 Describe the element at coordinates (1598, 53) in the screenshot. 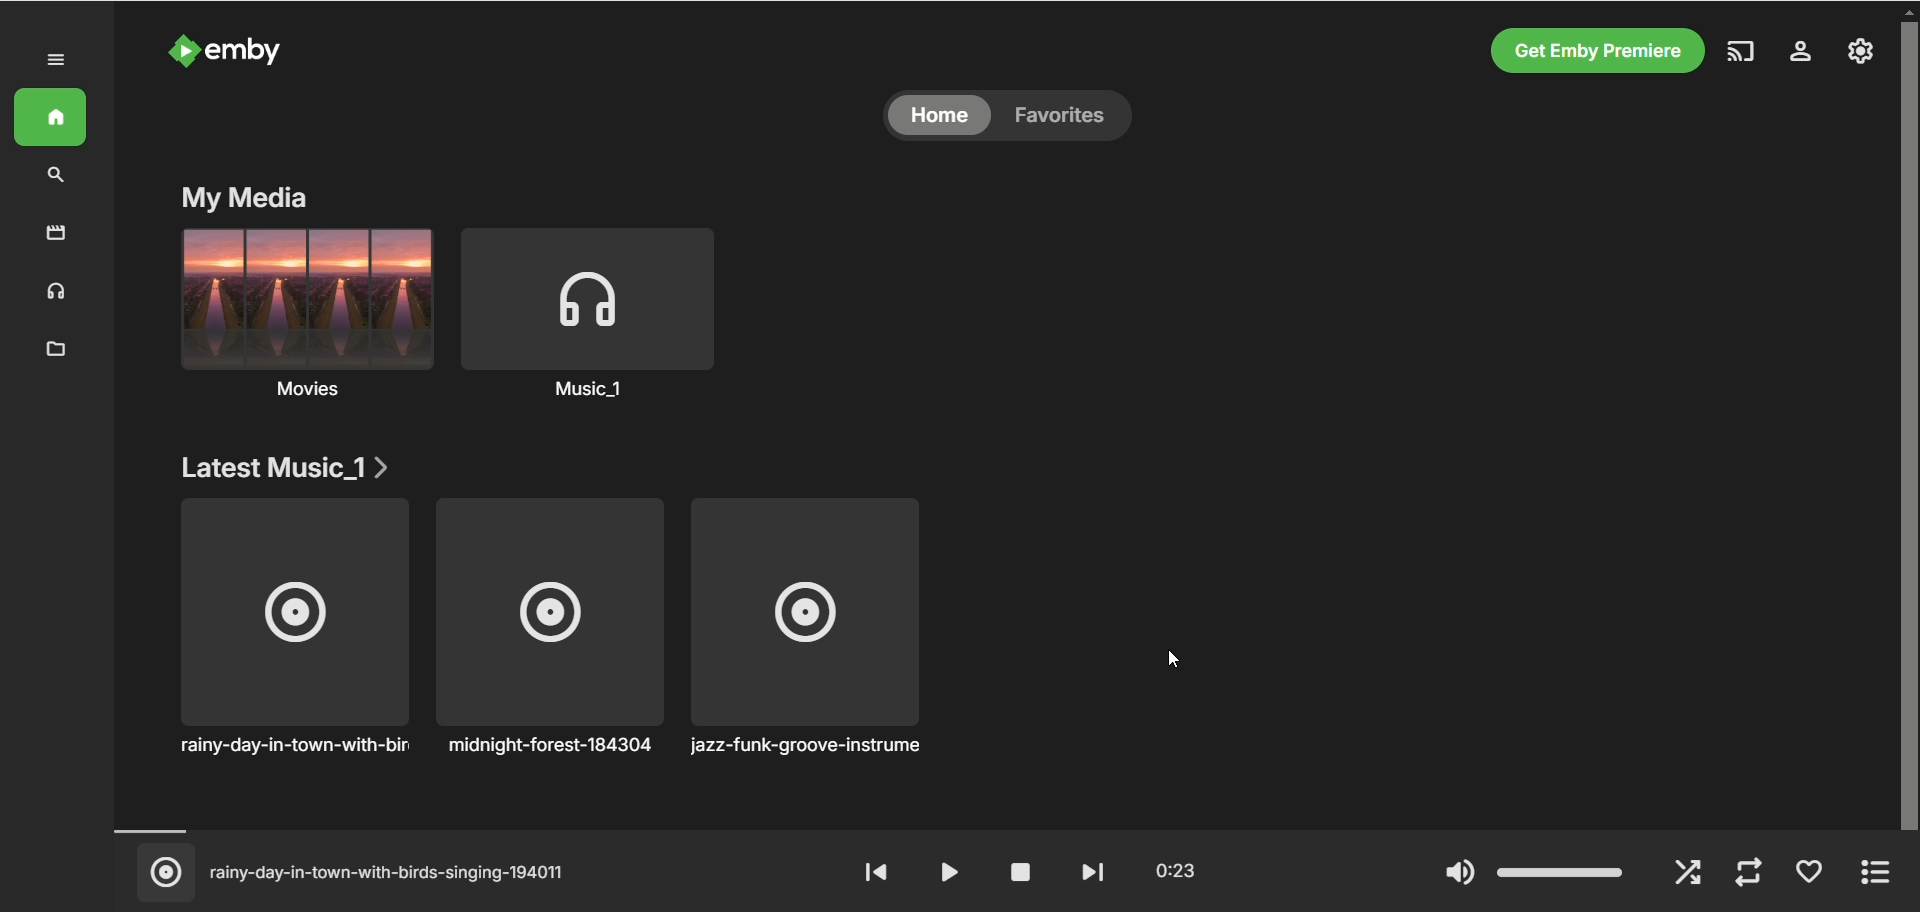

I see `get emby premier` at that location.